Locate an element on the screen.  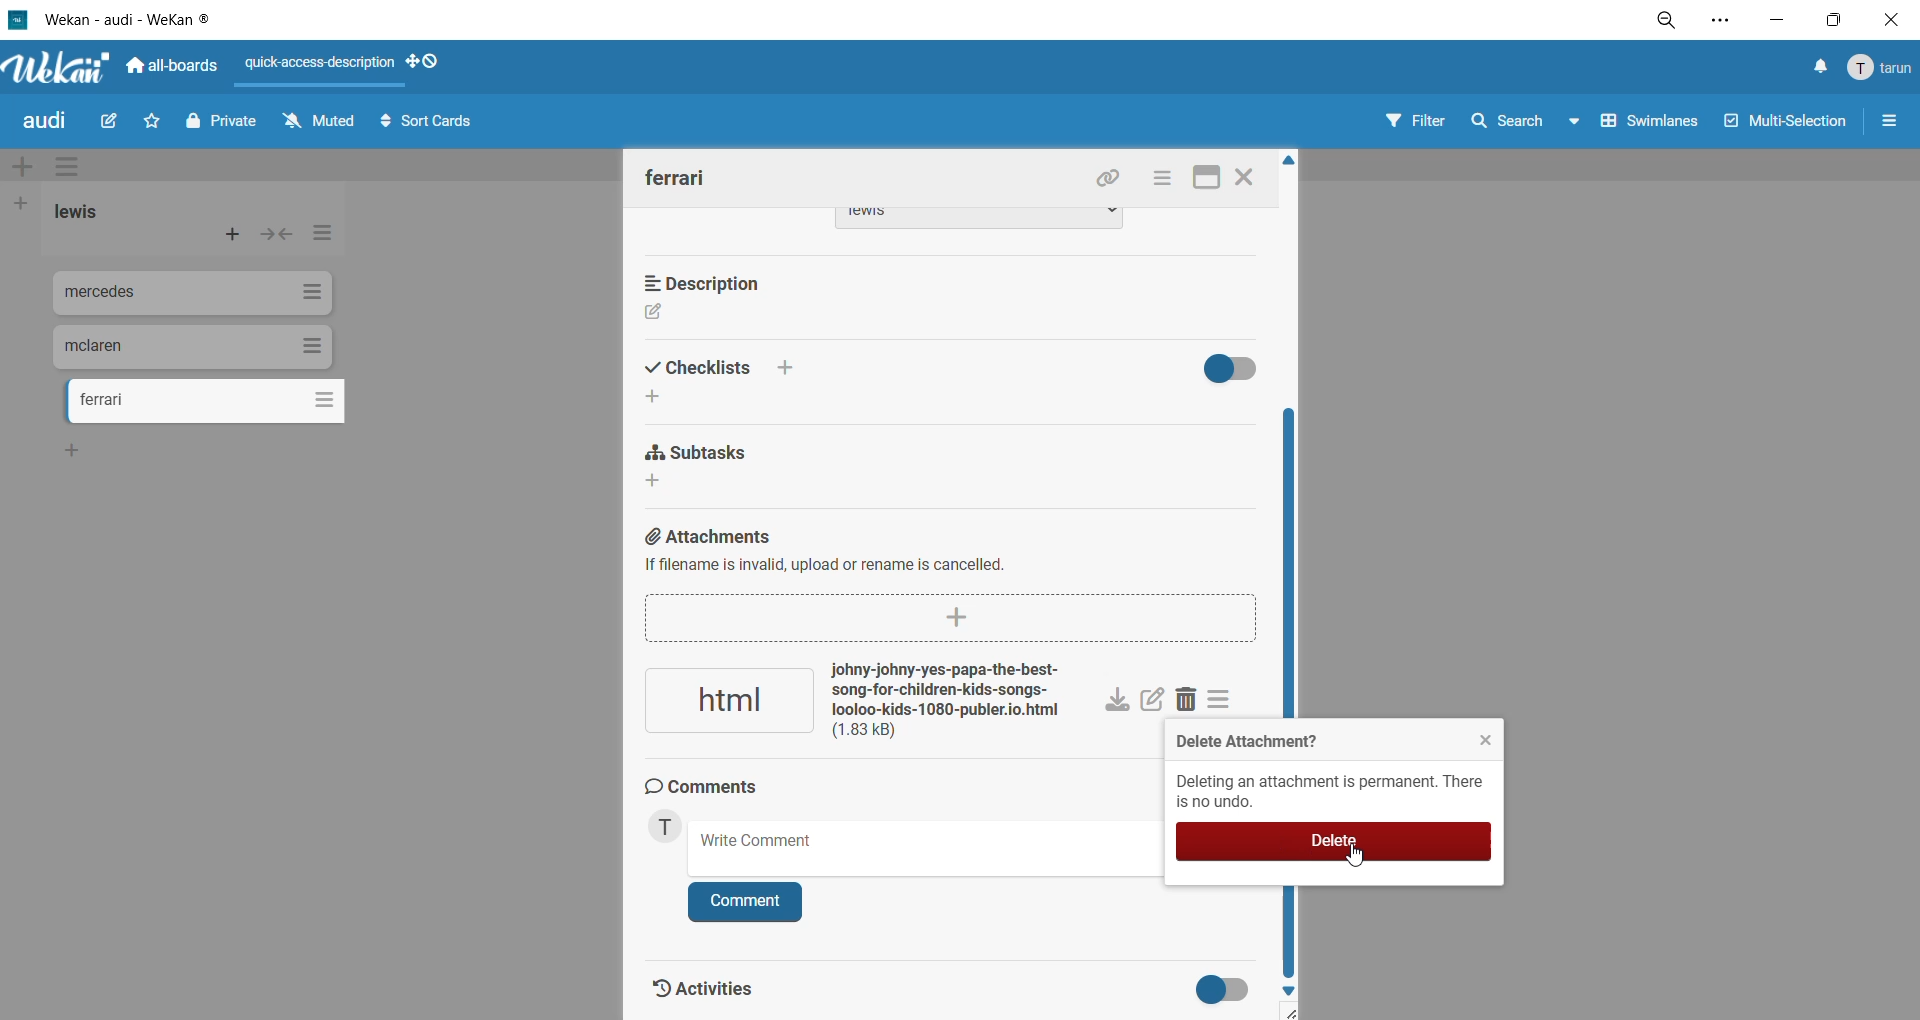
cards is located at coordinates (207, 404).